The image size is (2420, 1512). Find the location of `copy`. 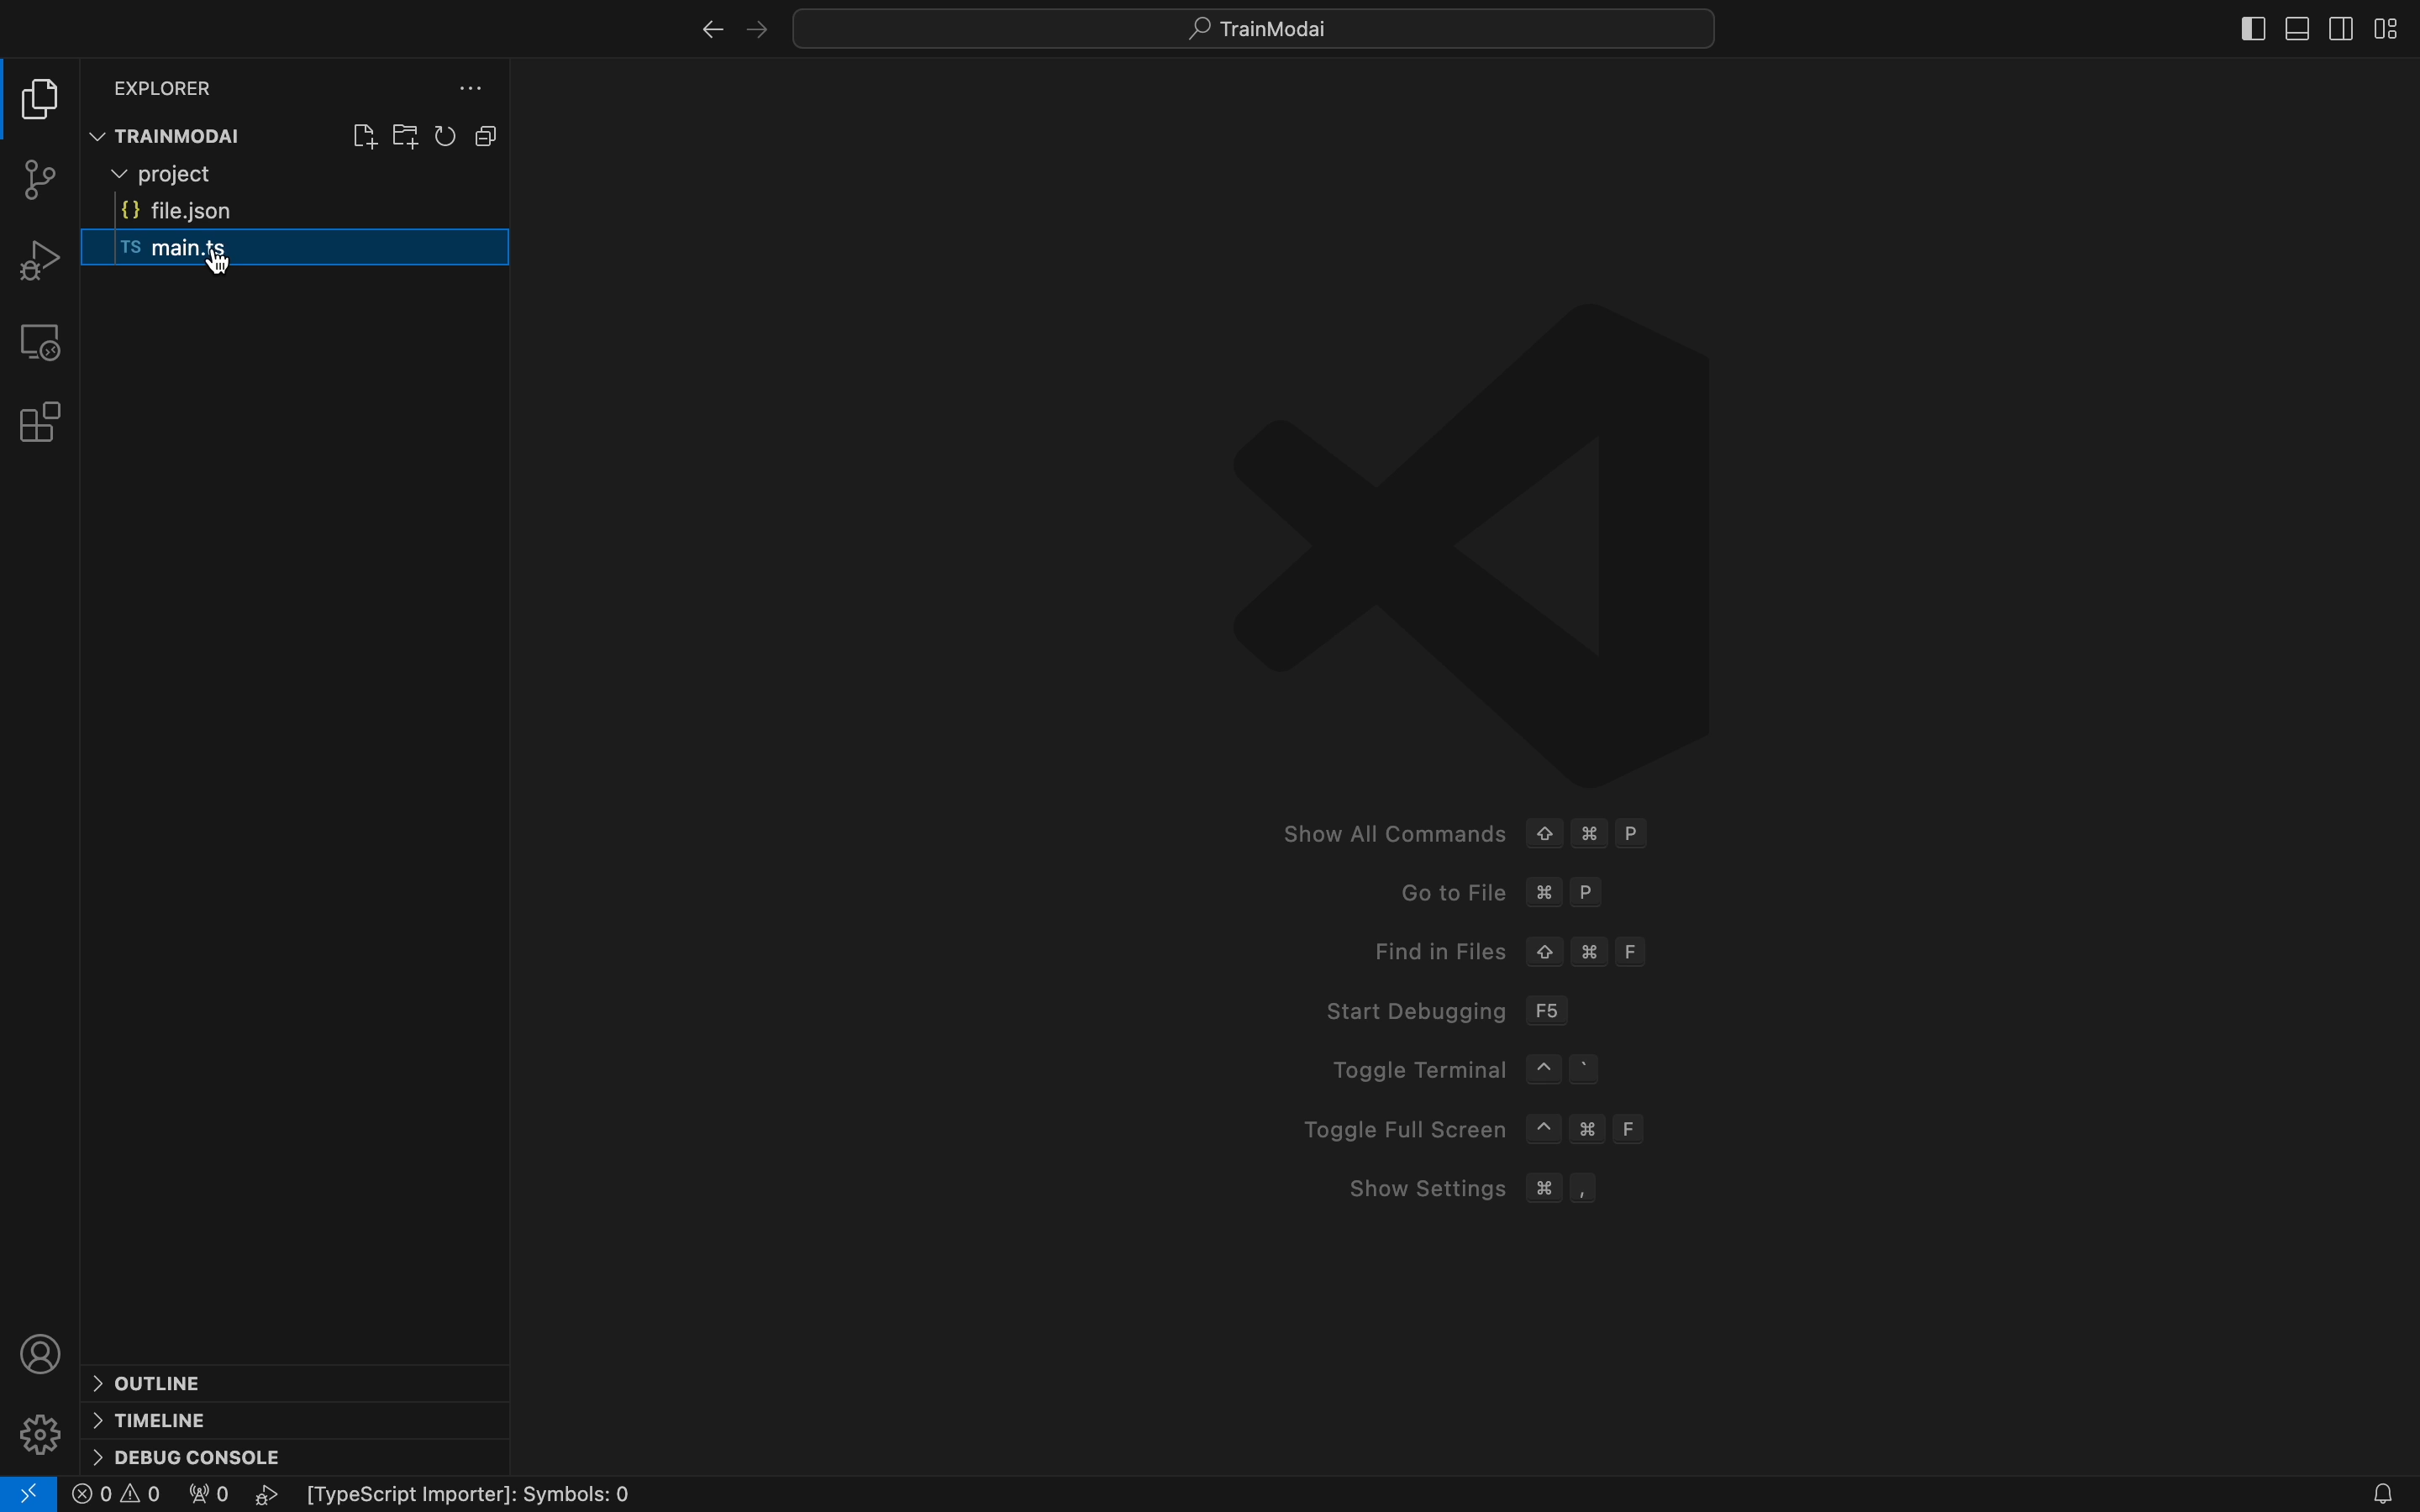

copy is located at coordinates (492, 139).